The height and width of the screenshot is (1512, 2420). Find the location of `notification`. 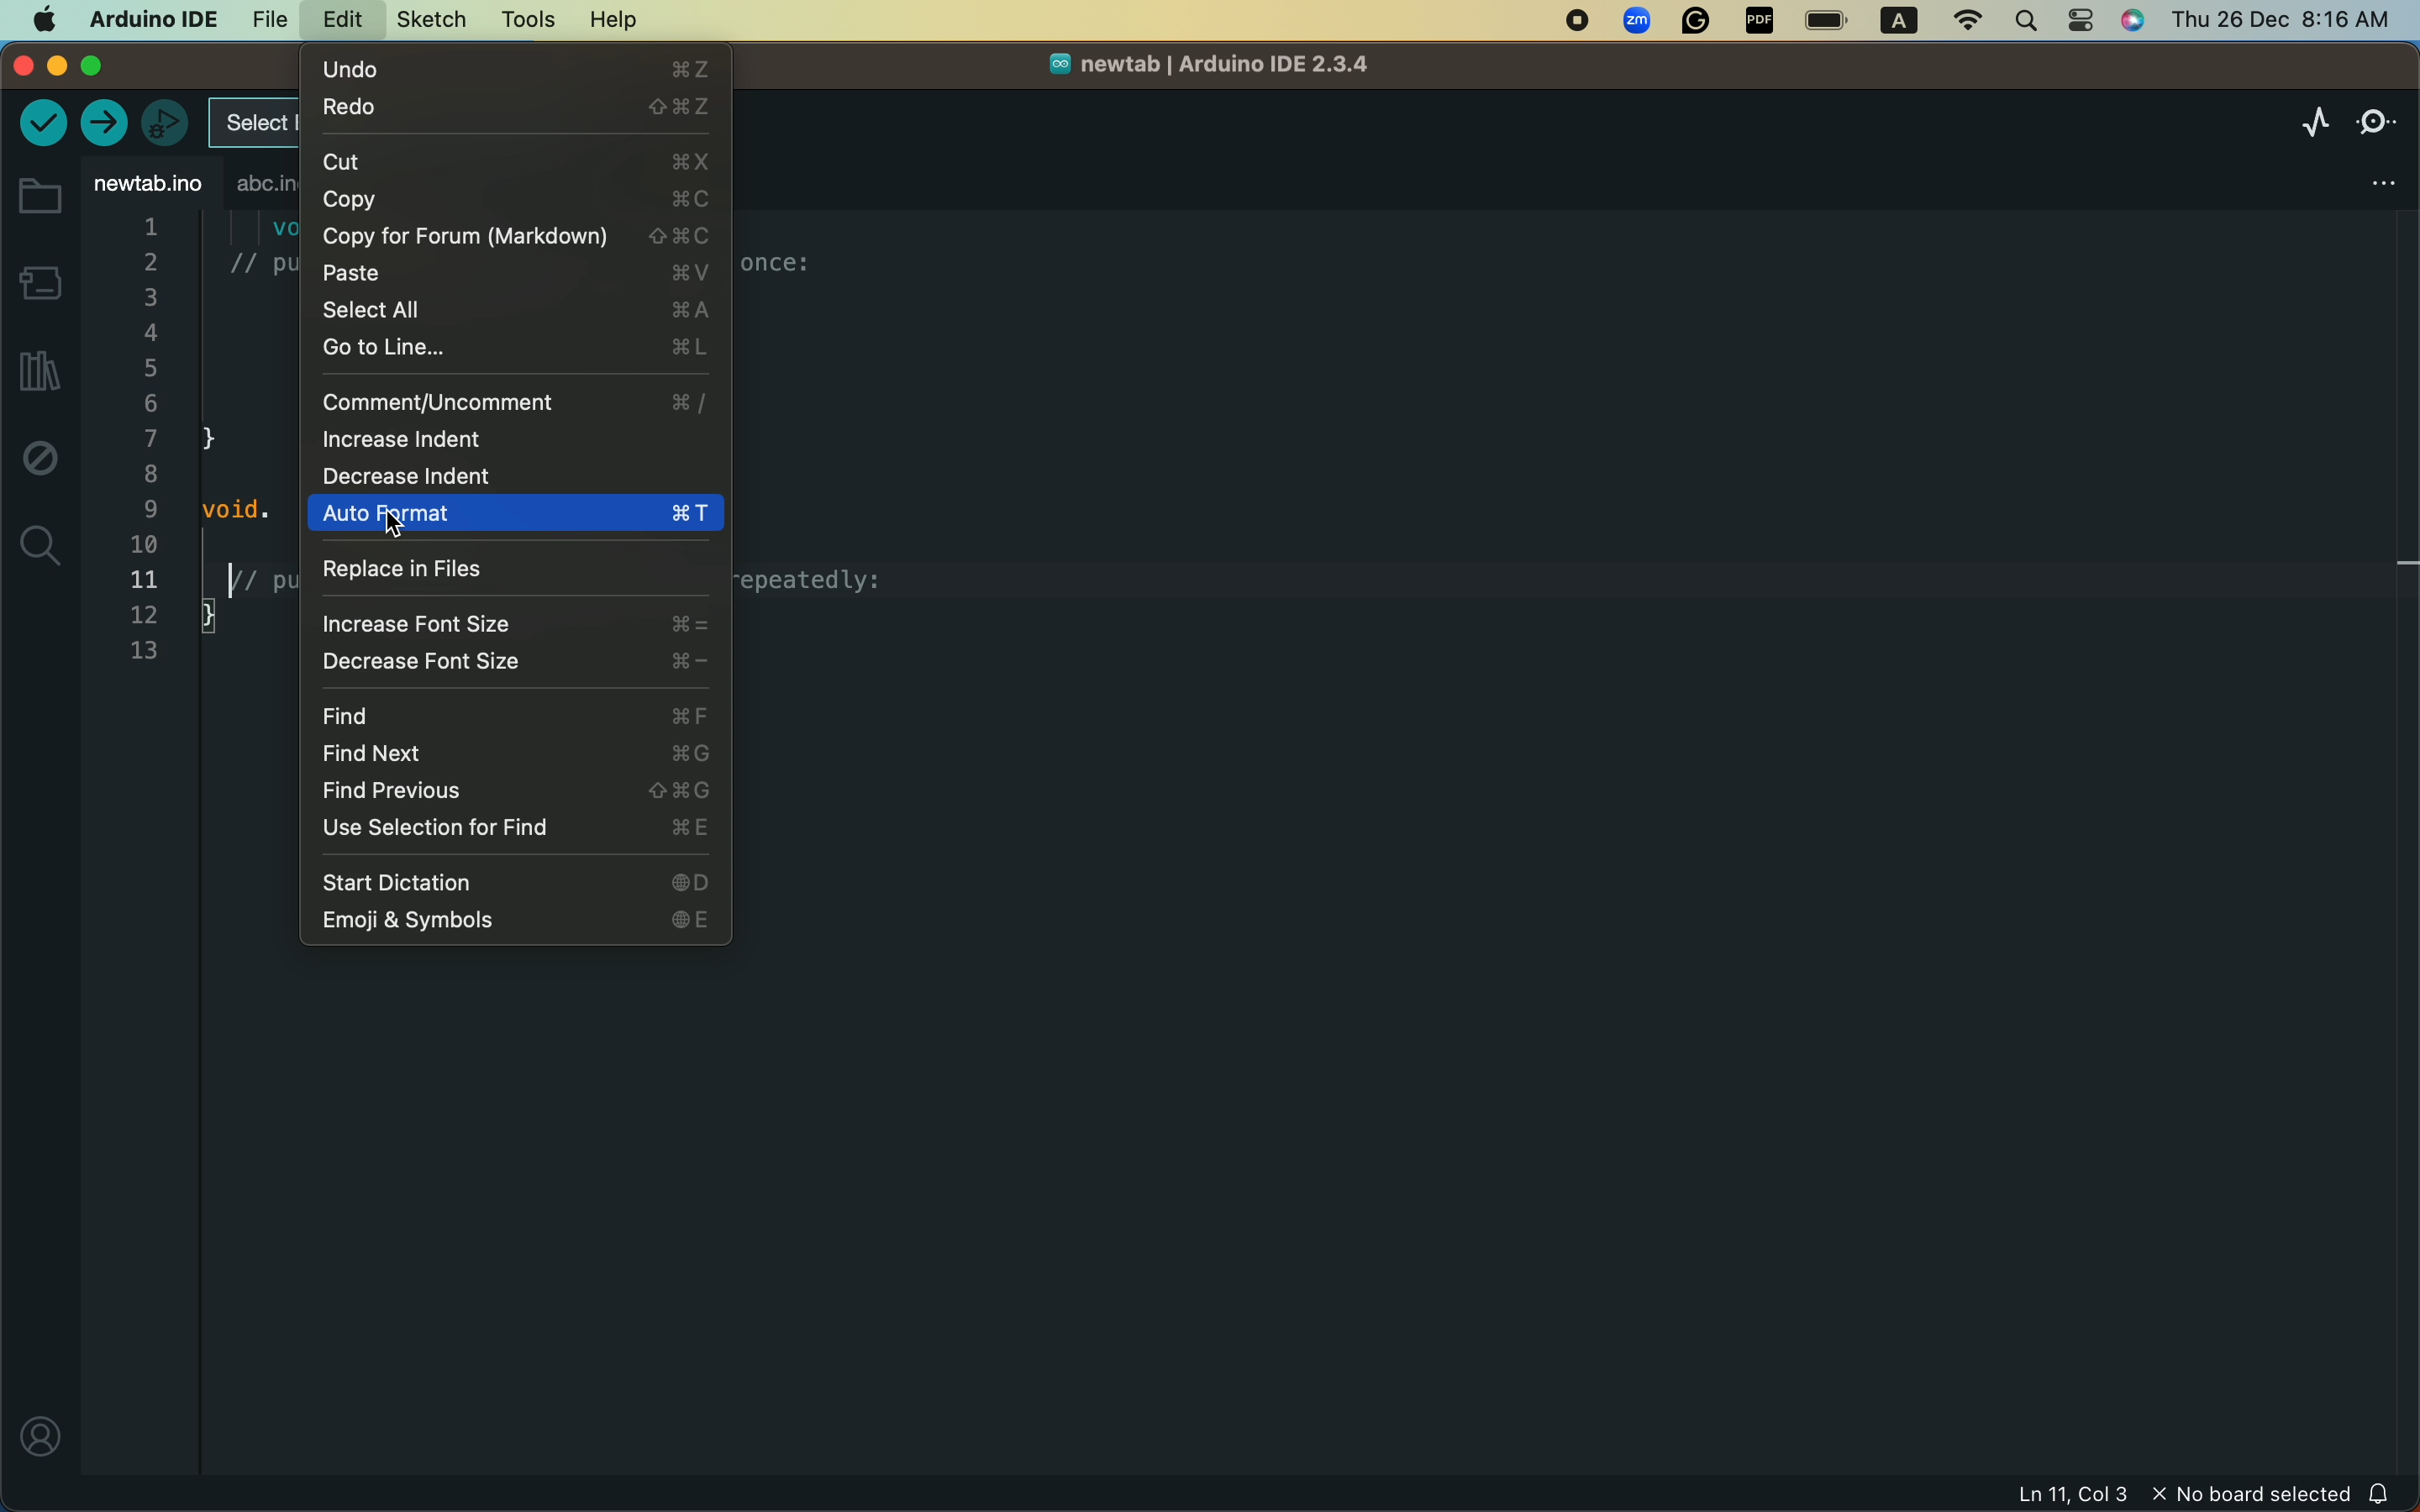

notification is located at coordinates (2383, 1493).